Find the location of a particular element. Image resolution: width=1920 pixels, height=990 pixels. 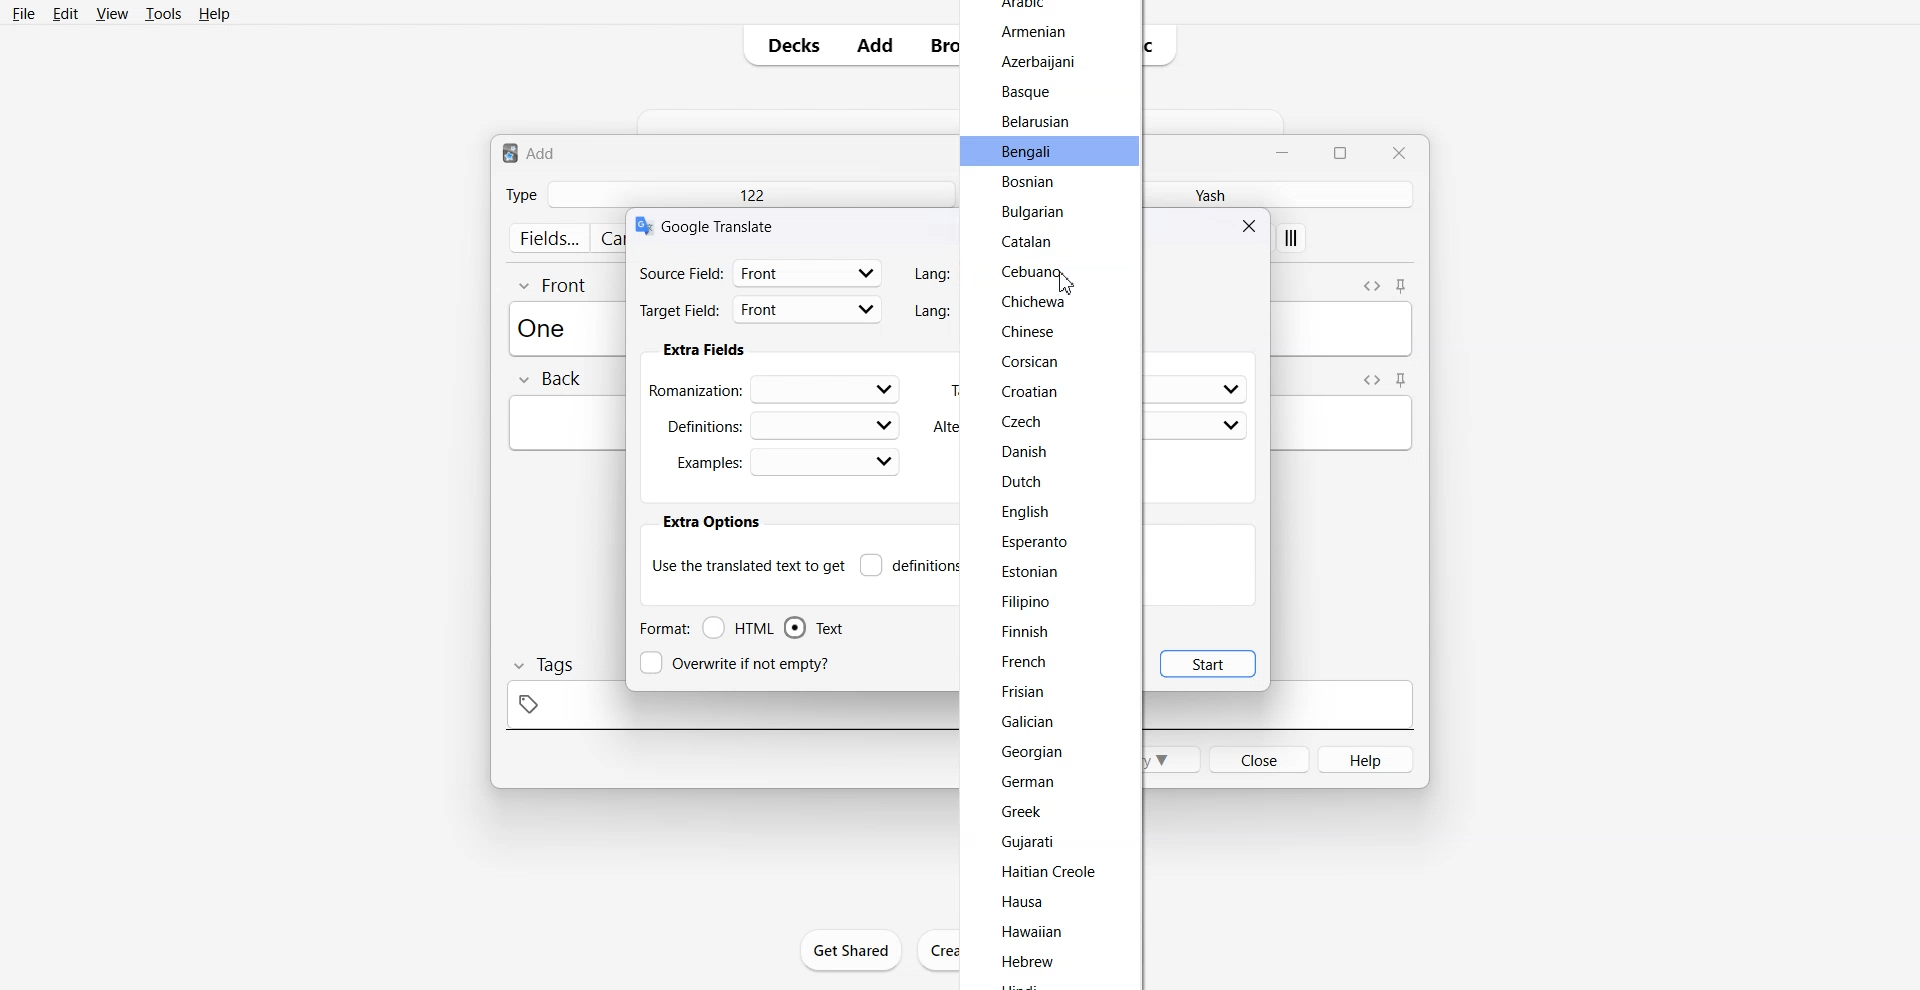

Toggle HTML Editor is located at coordinates (1371, 284).